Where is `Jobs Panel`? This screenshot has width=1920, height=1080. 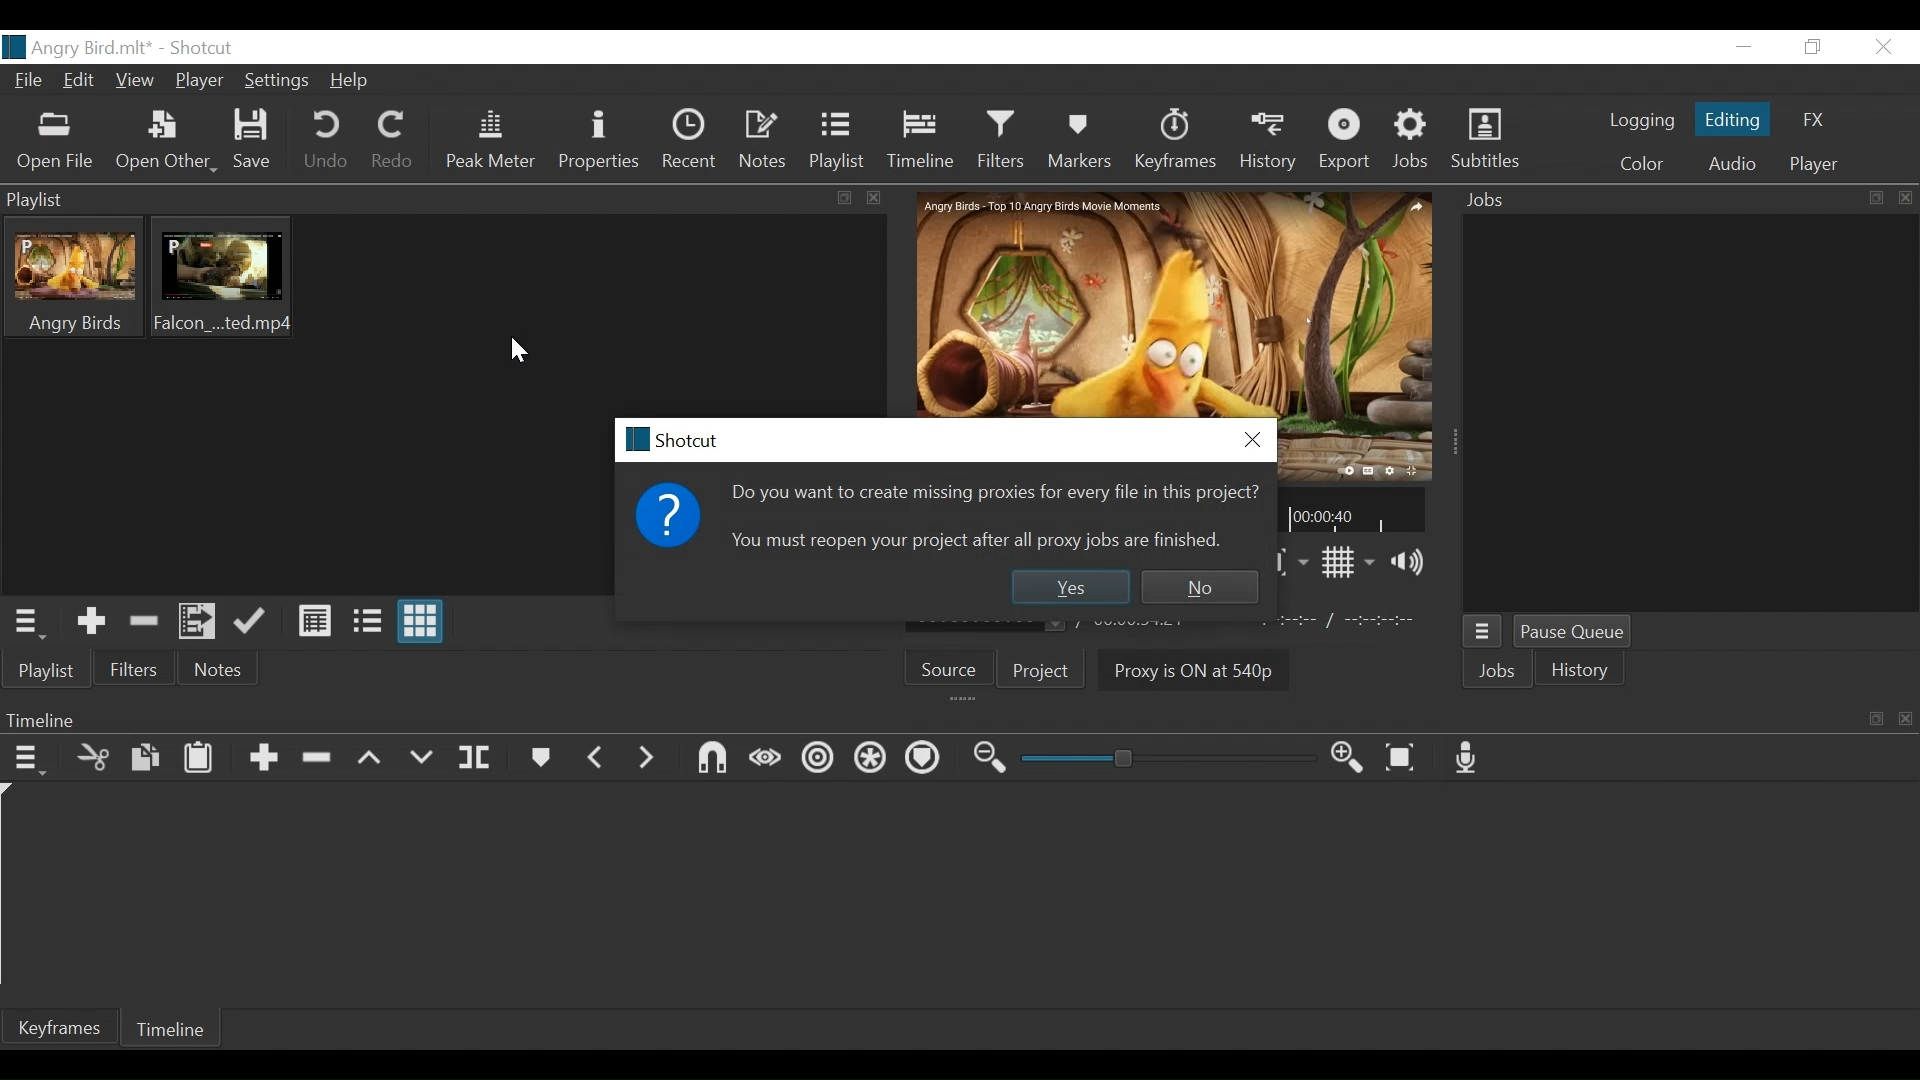 Jobs Panel is located at coordinates (1685, 201).